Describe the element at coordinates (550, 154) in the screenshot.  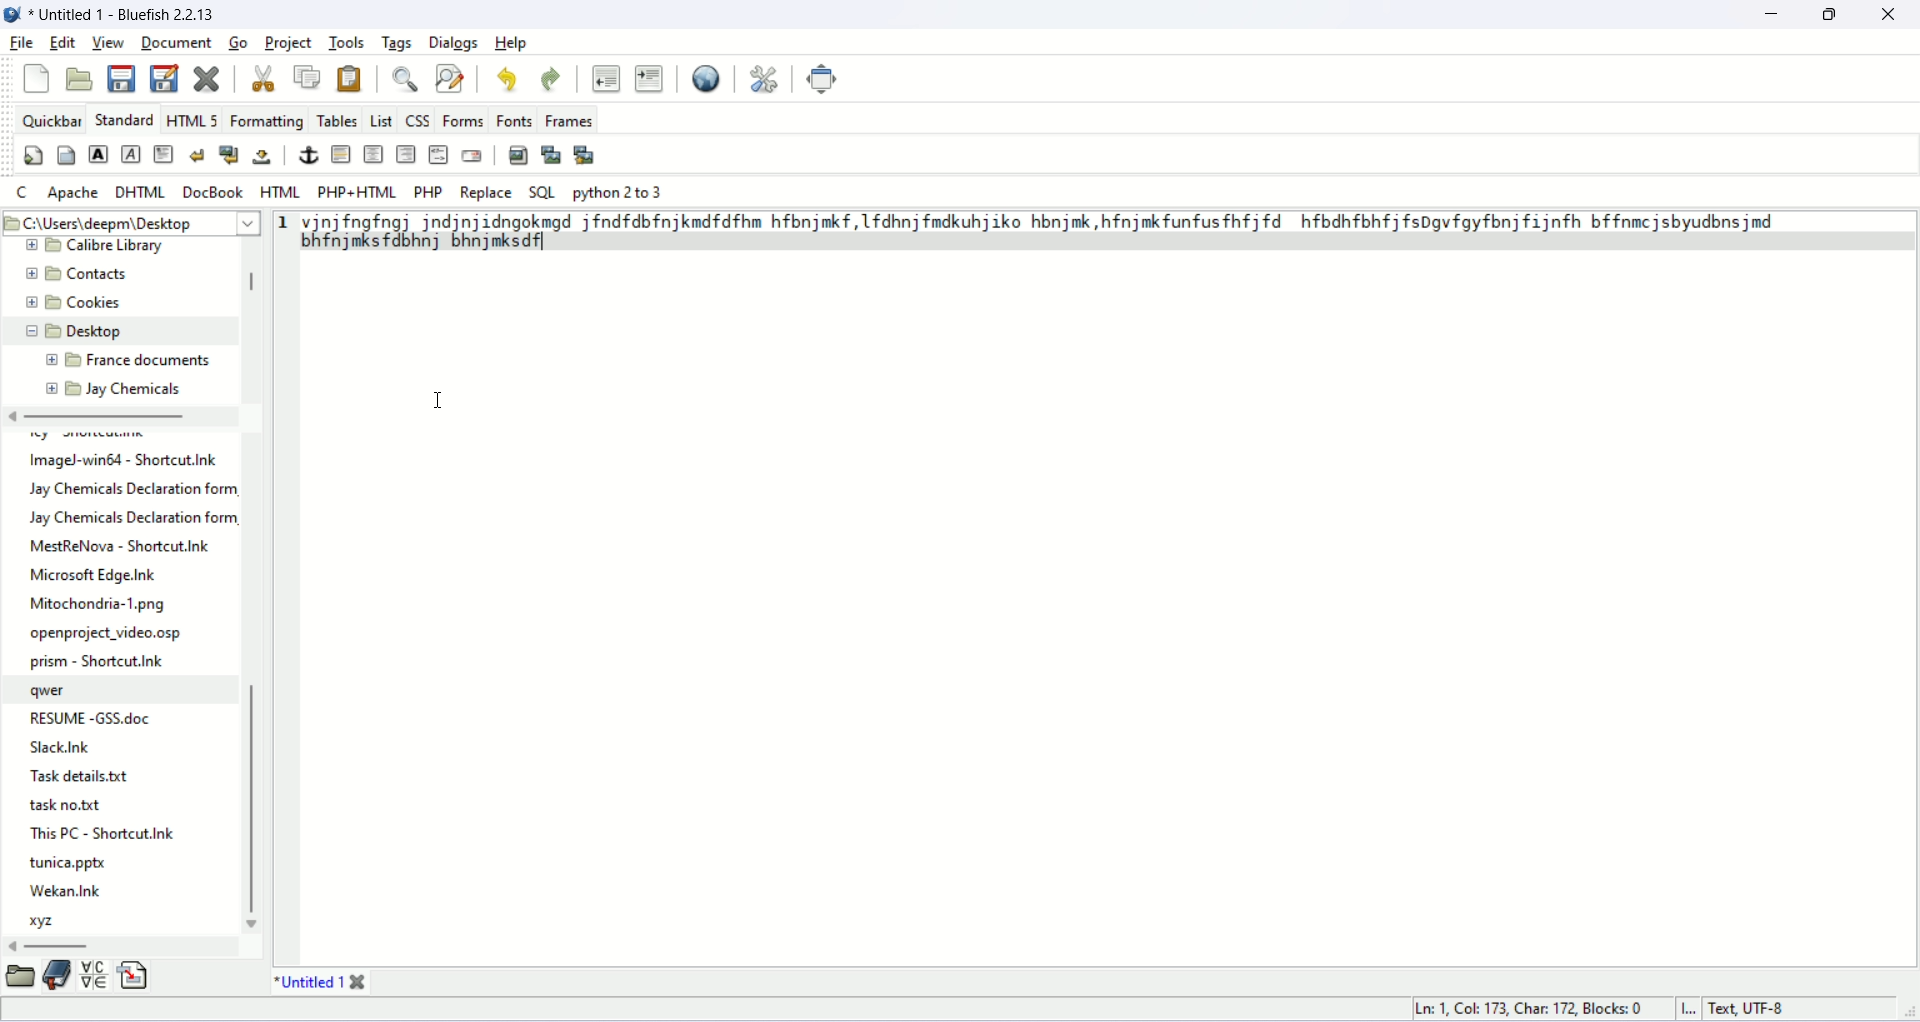
I see `insert thumbnail` at that location.